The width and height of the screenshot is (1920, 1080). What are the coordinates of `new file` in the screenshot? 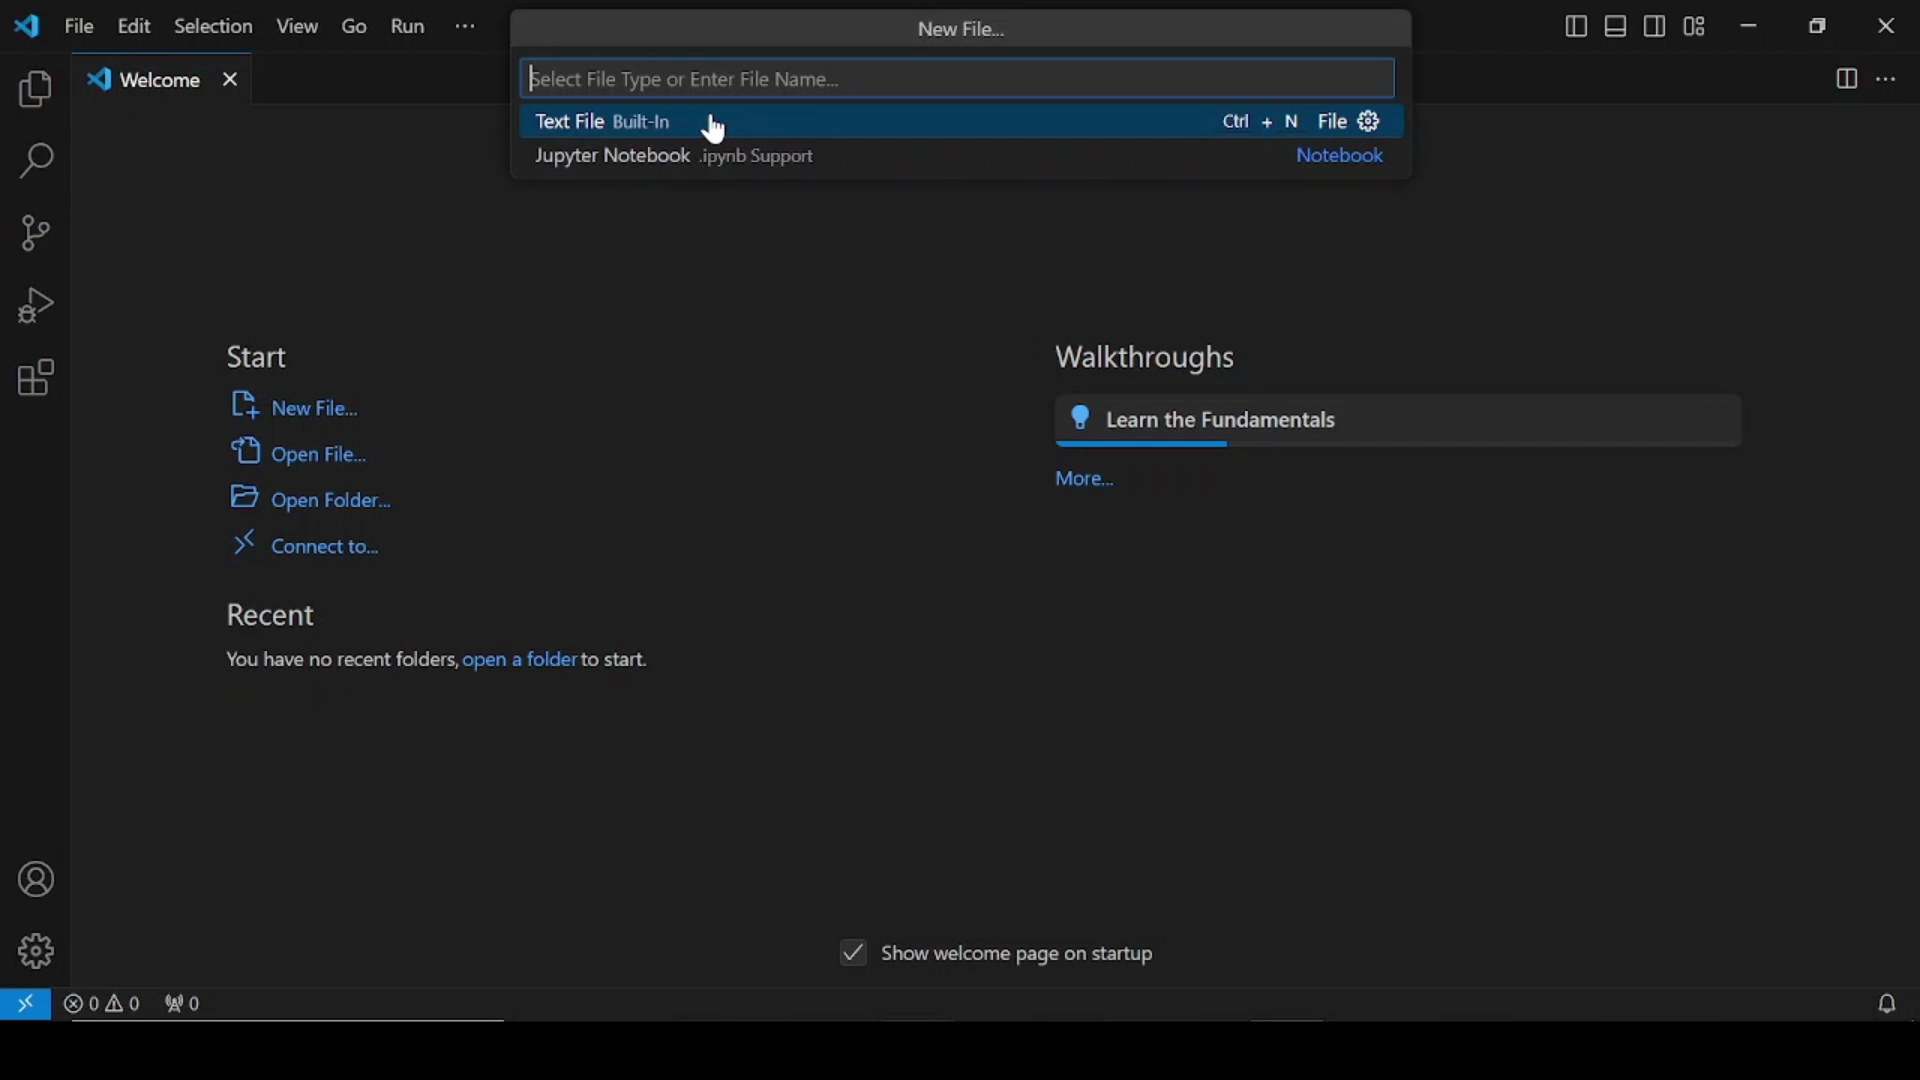 It's located at (288, 404).